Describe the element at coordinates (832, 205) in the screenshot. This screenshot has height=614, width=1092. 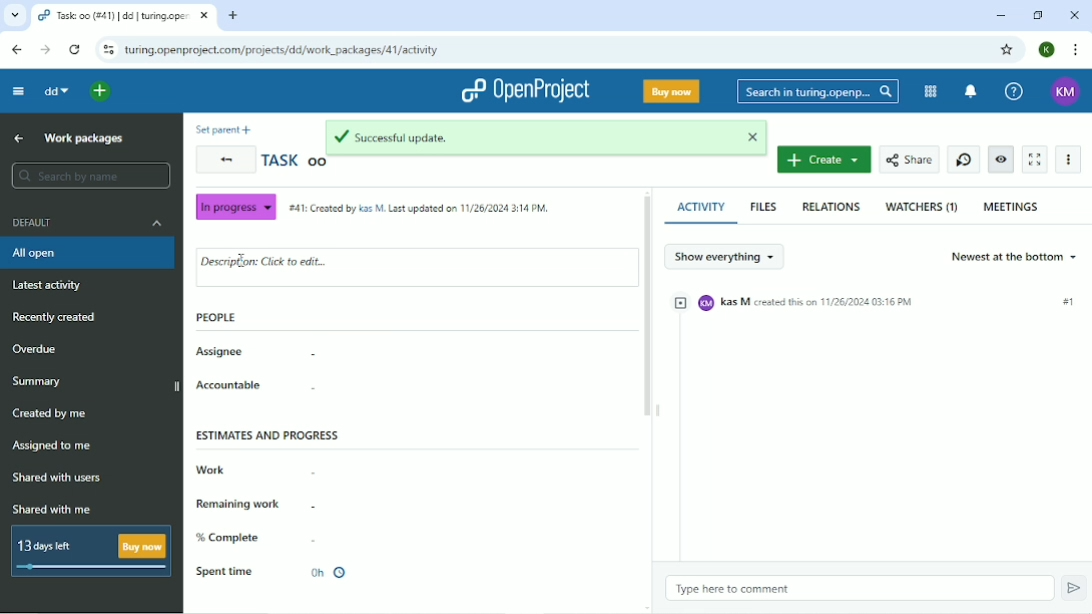
I see `RELATIONS` at that location.